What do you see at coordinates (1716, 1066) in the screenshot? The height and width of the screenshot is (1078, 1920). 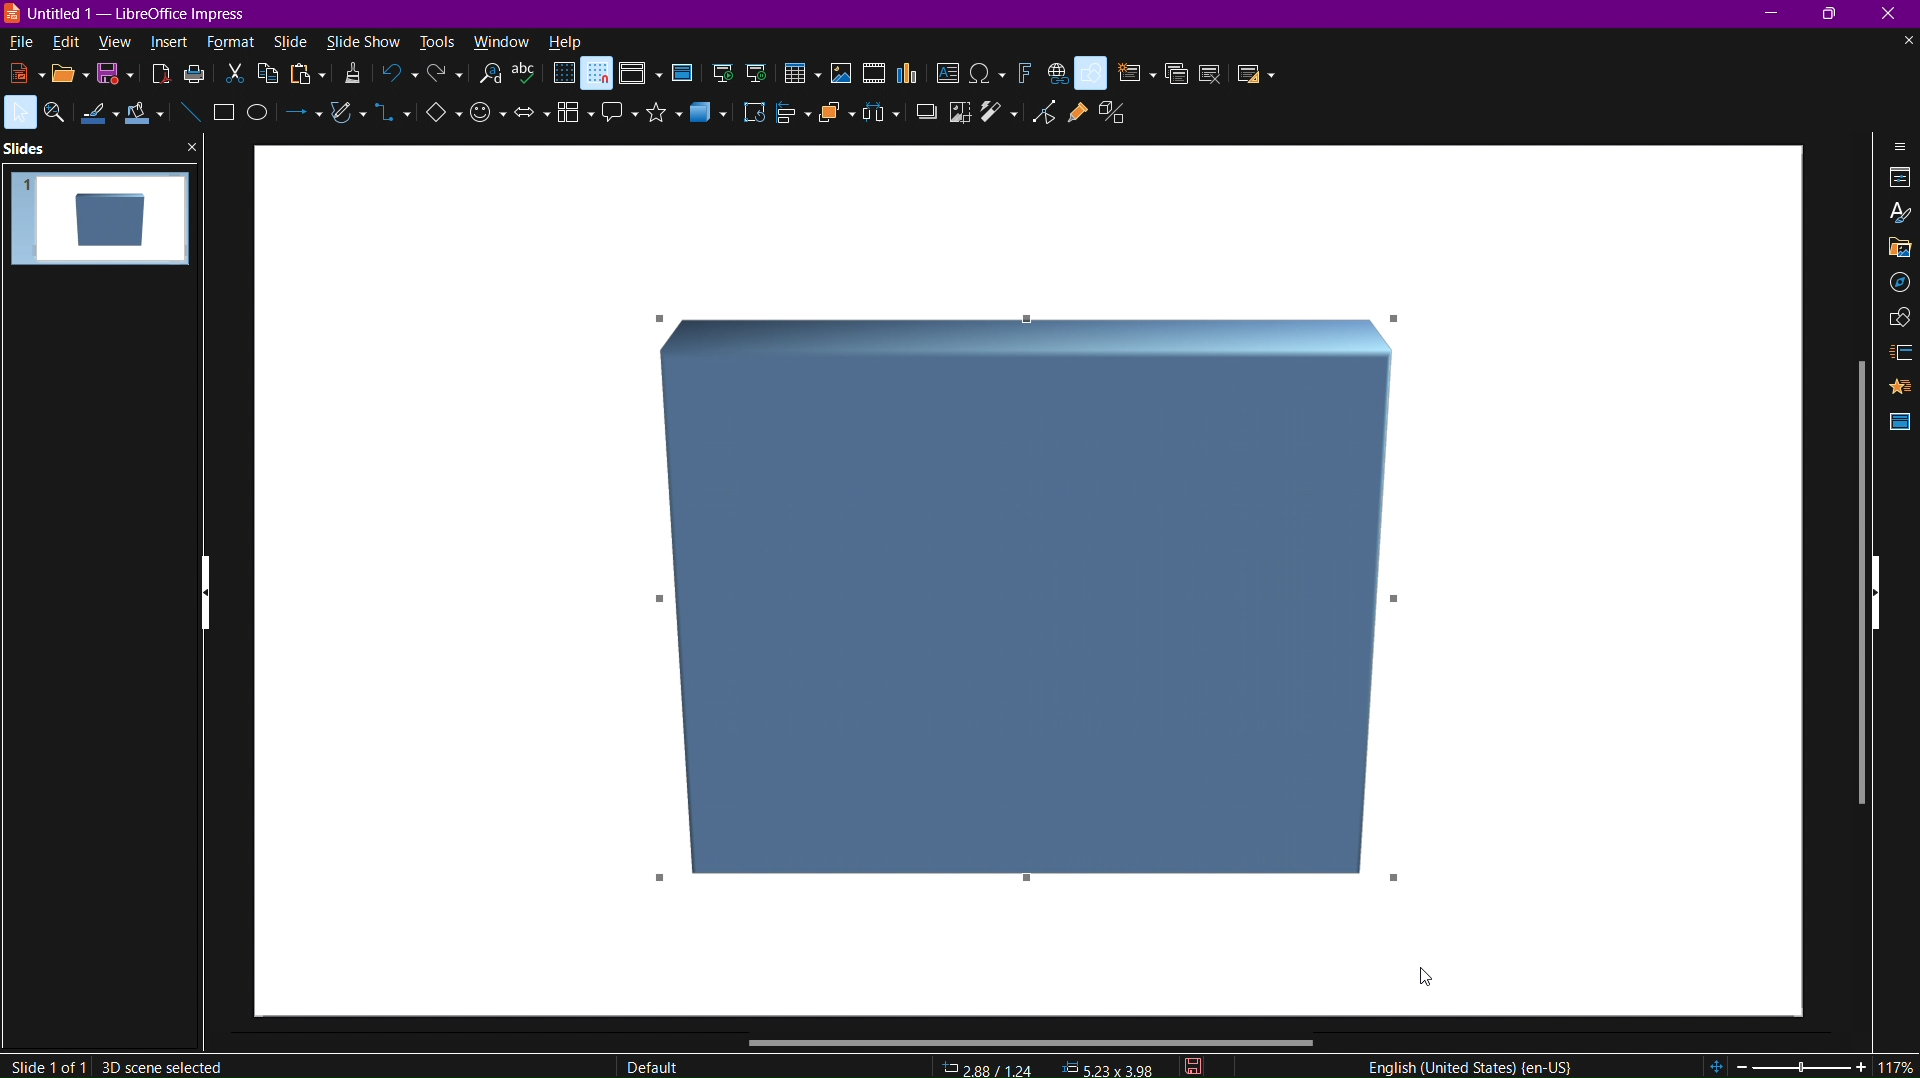 I see `fit page to current window` at bounding box center [1716, 1066].